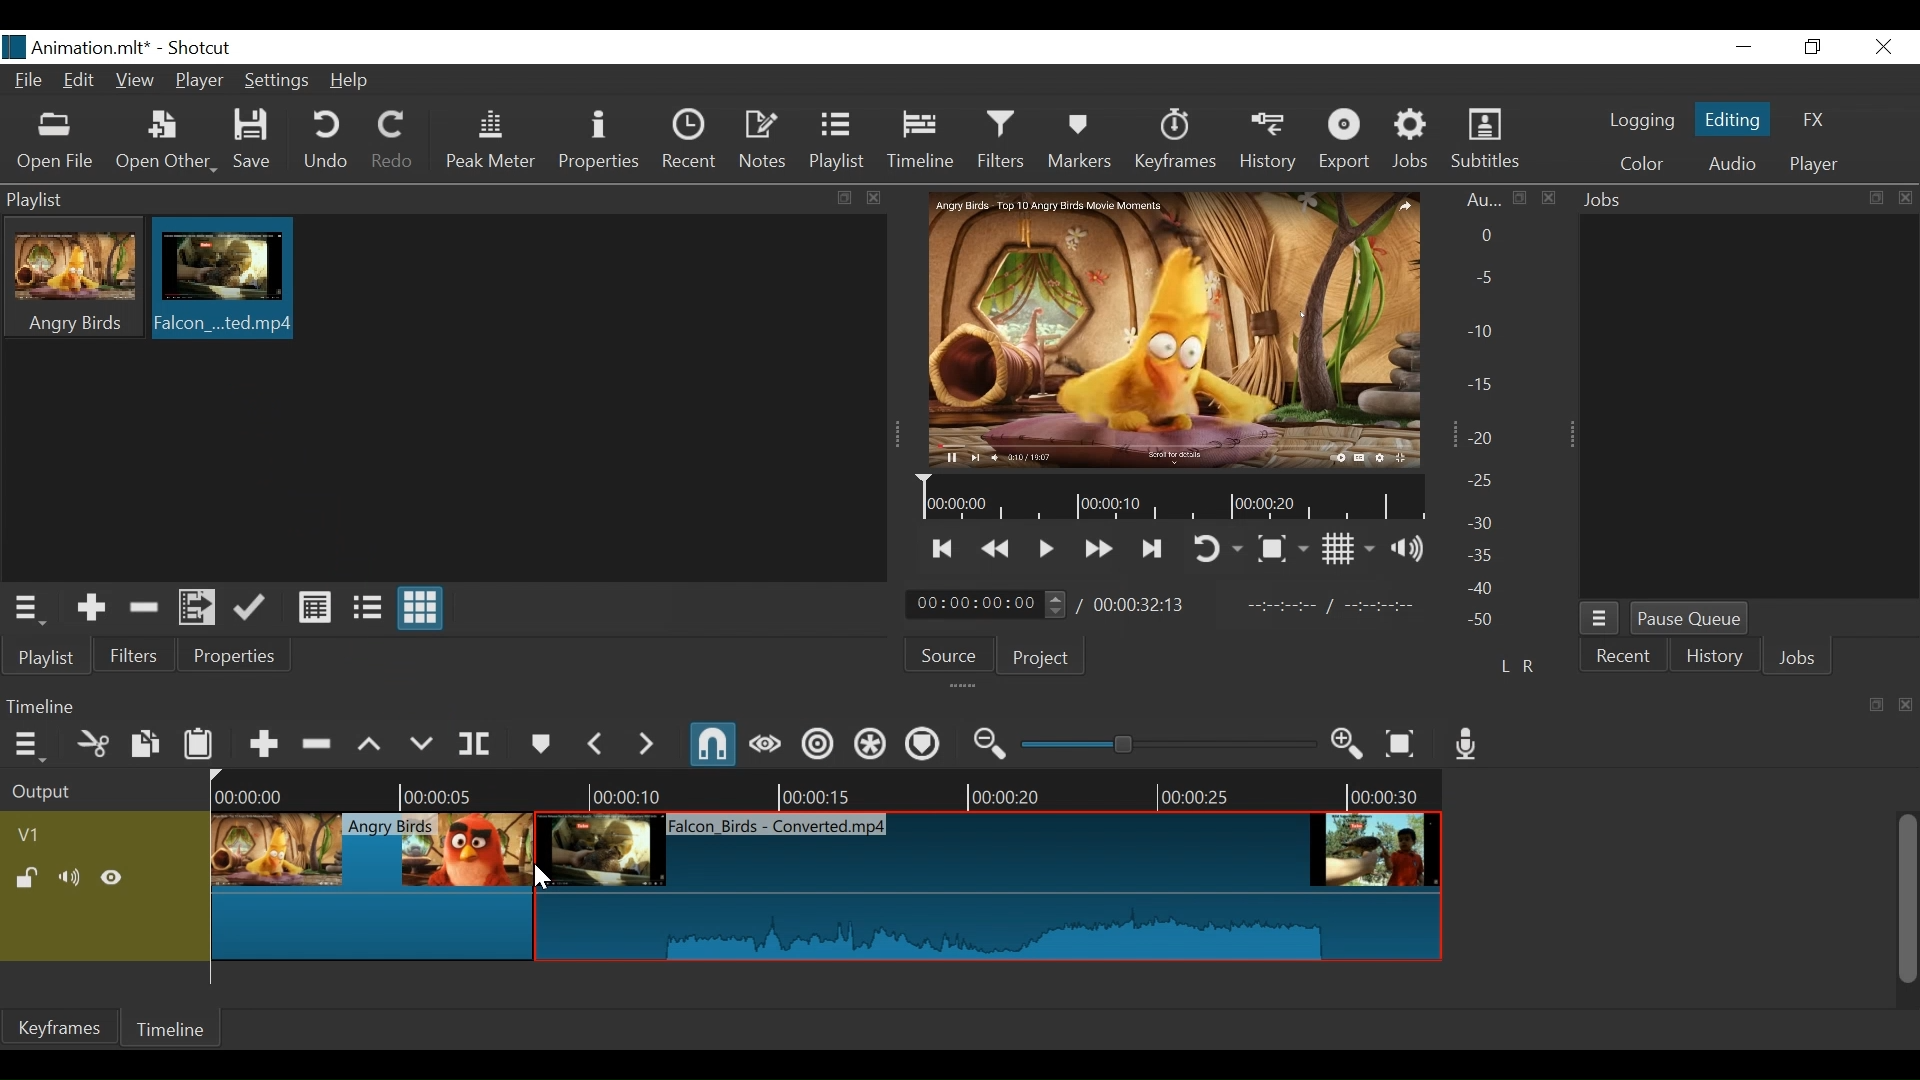 The width and height of the screenshot is (1920, 1080). I want to click on Add the Source to the playlist, so click(88, 606).